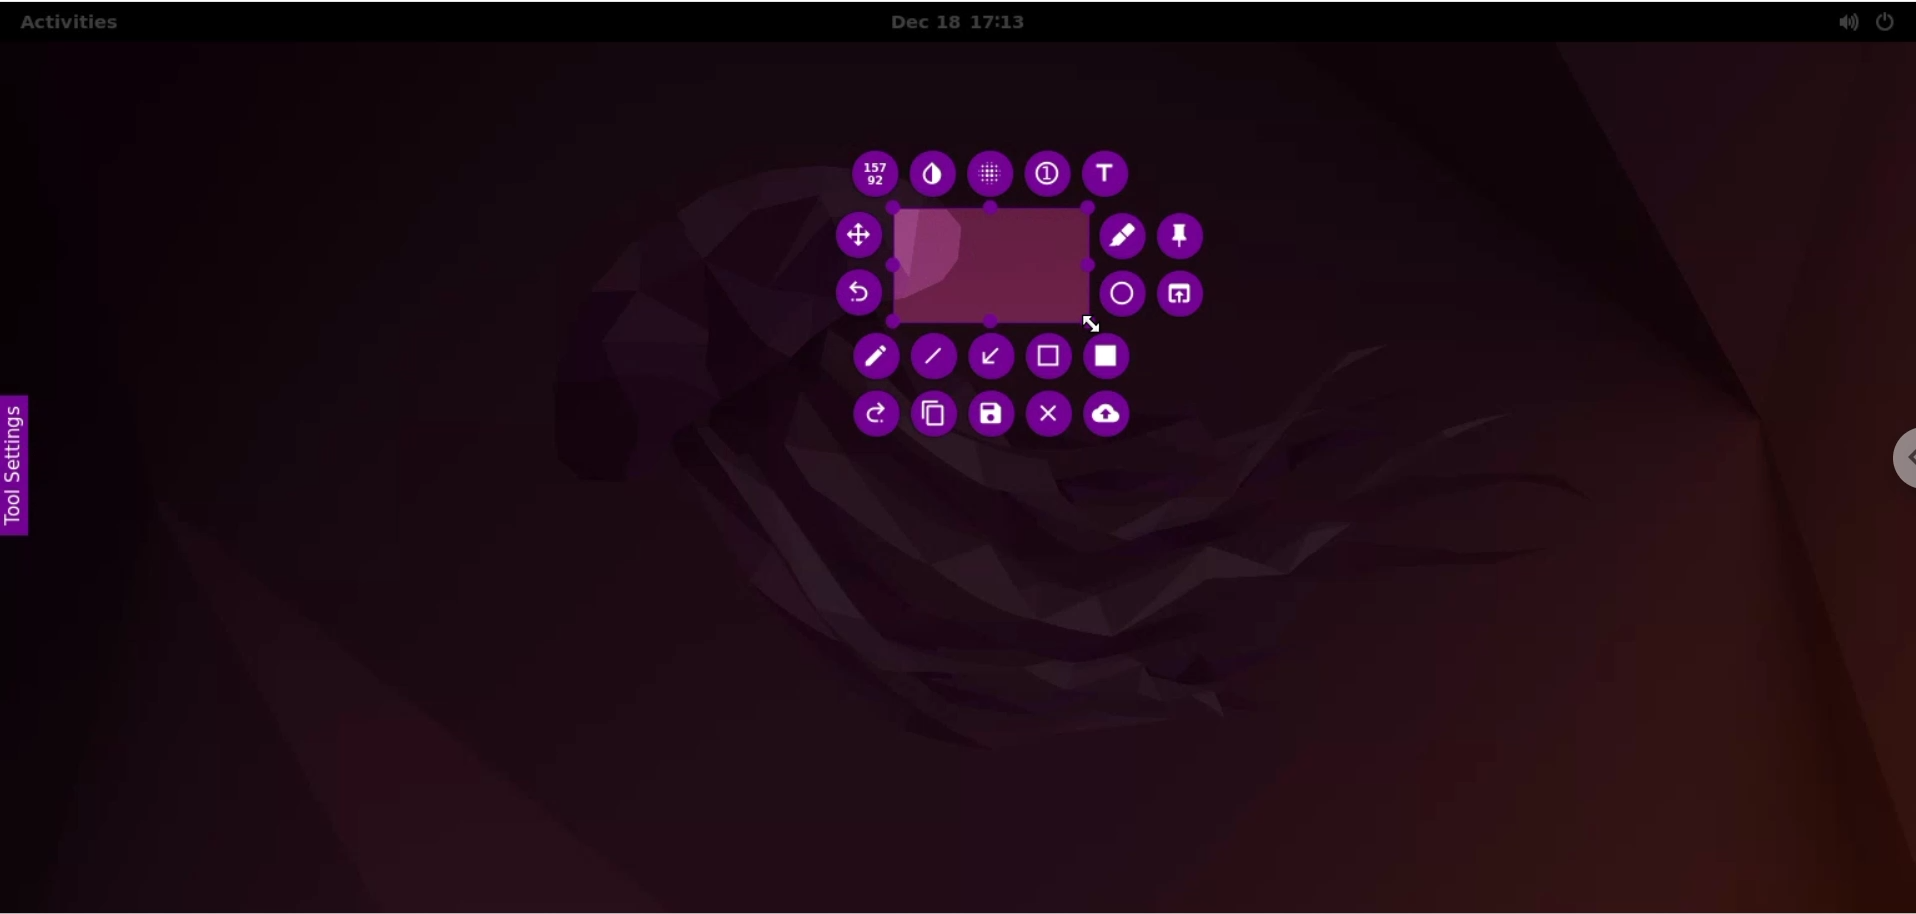 The width and height of the screenshot is (1916, 914). I want to click on pixelete as paint tool, so click(993, 173).